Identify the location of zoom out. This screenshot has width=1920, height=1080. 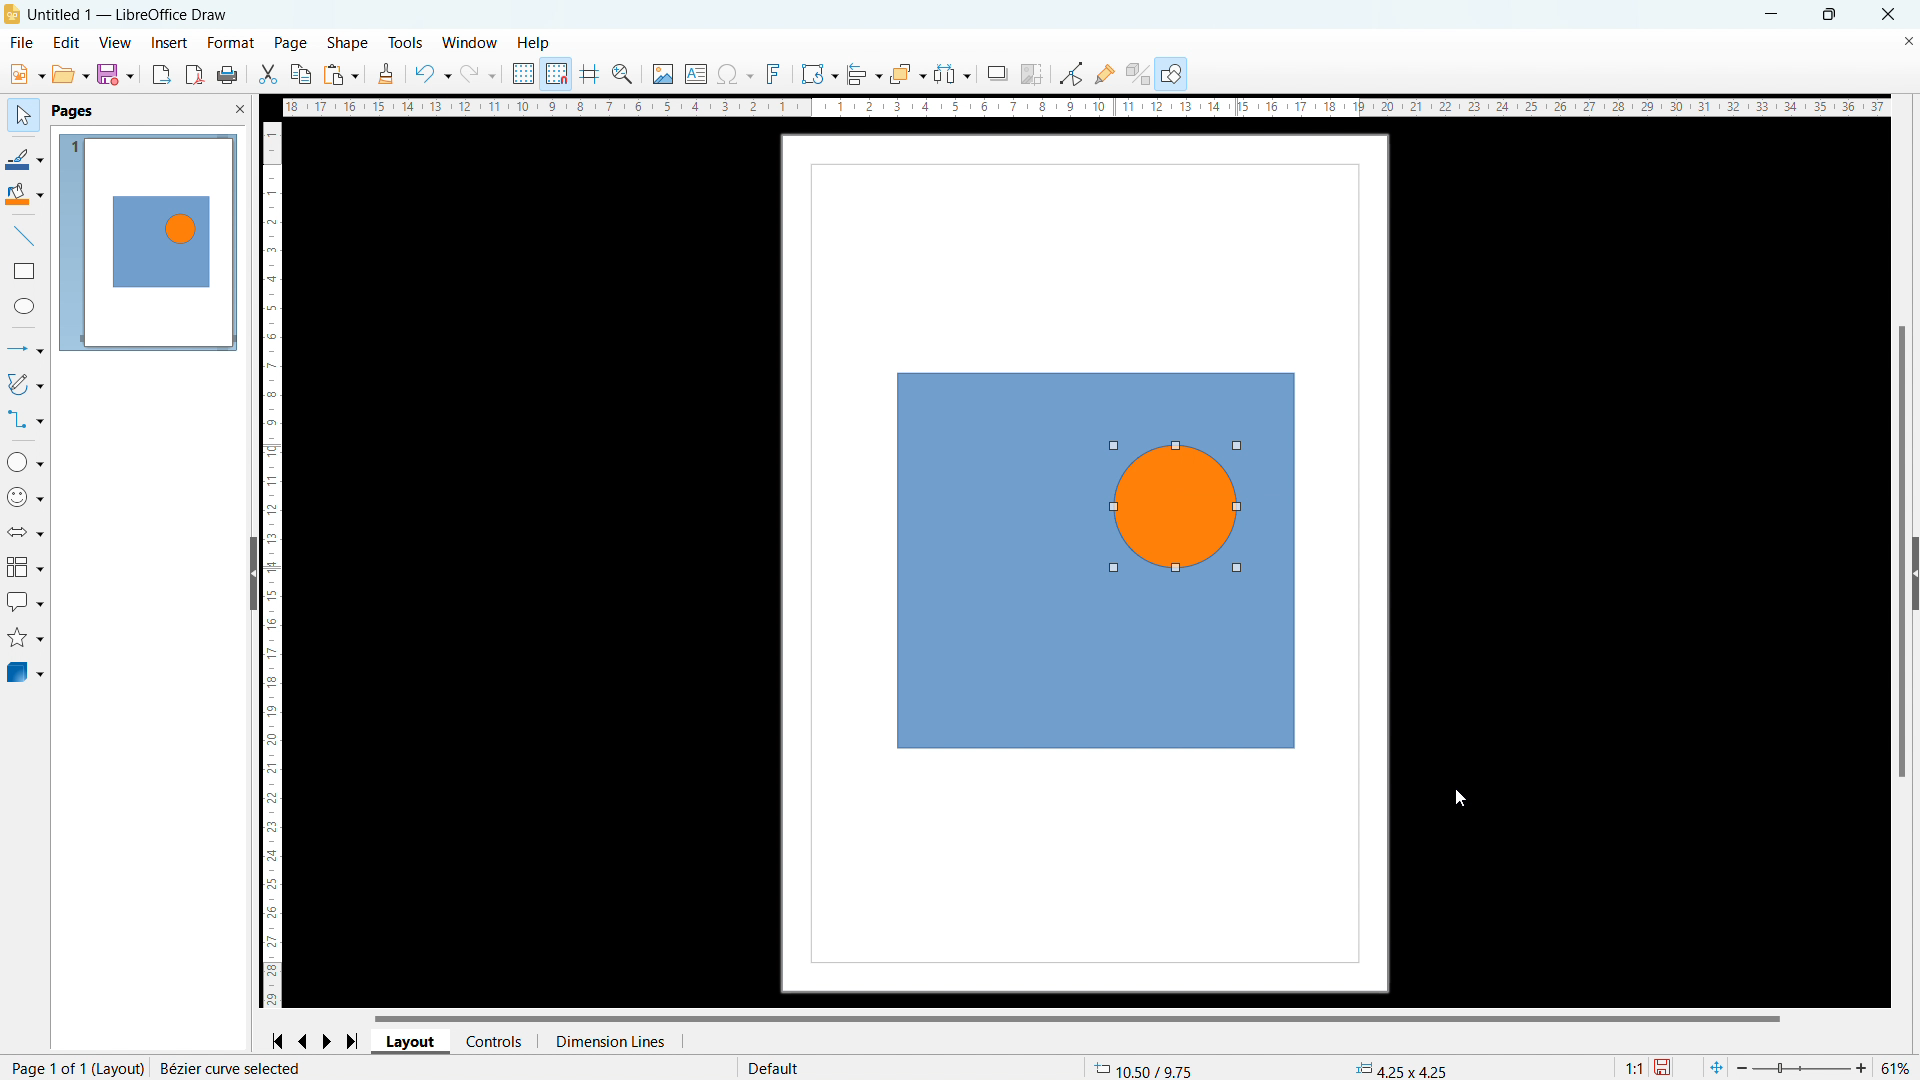
(1743, 1067).